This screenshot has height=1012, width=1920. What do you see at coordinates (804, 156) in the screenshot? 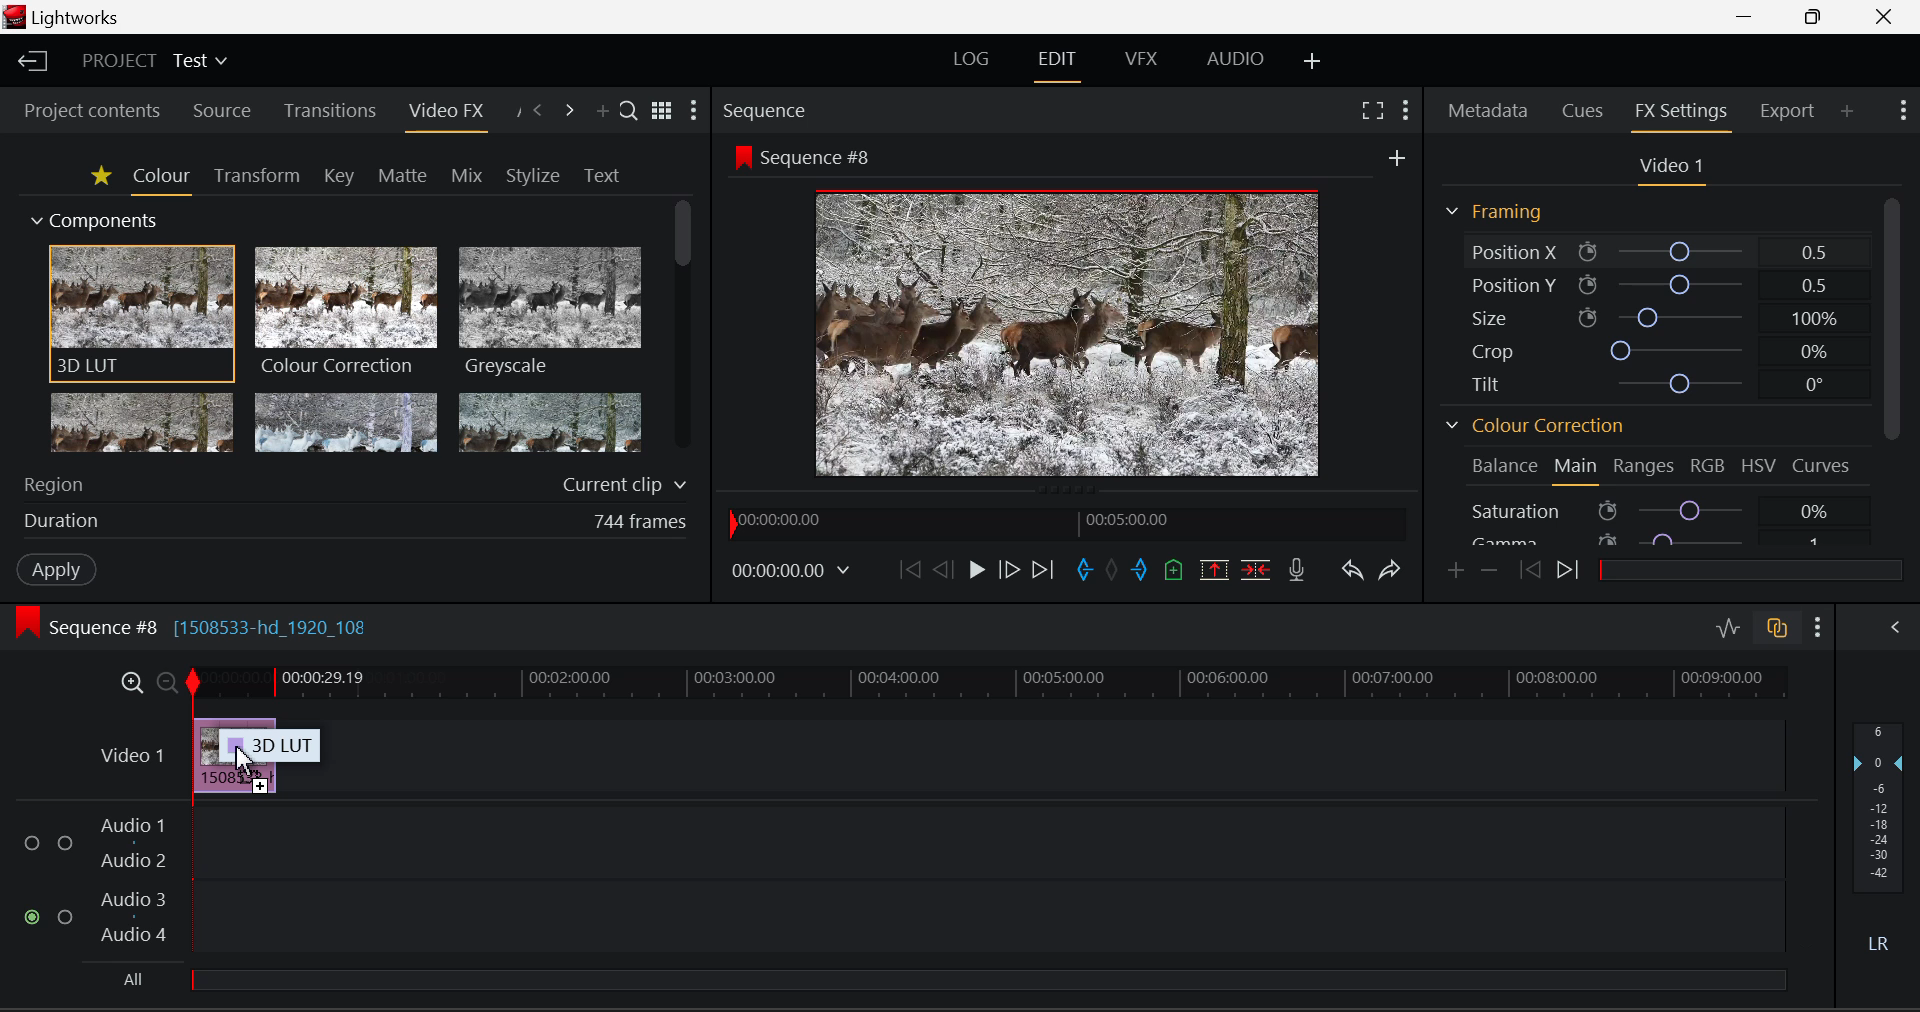
I see `Sequence #8` at bounding box center [804, 156].